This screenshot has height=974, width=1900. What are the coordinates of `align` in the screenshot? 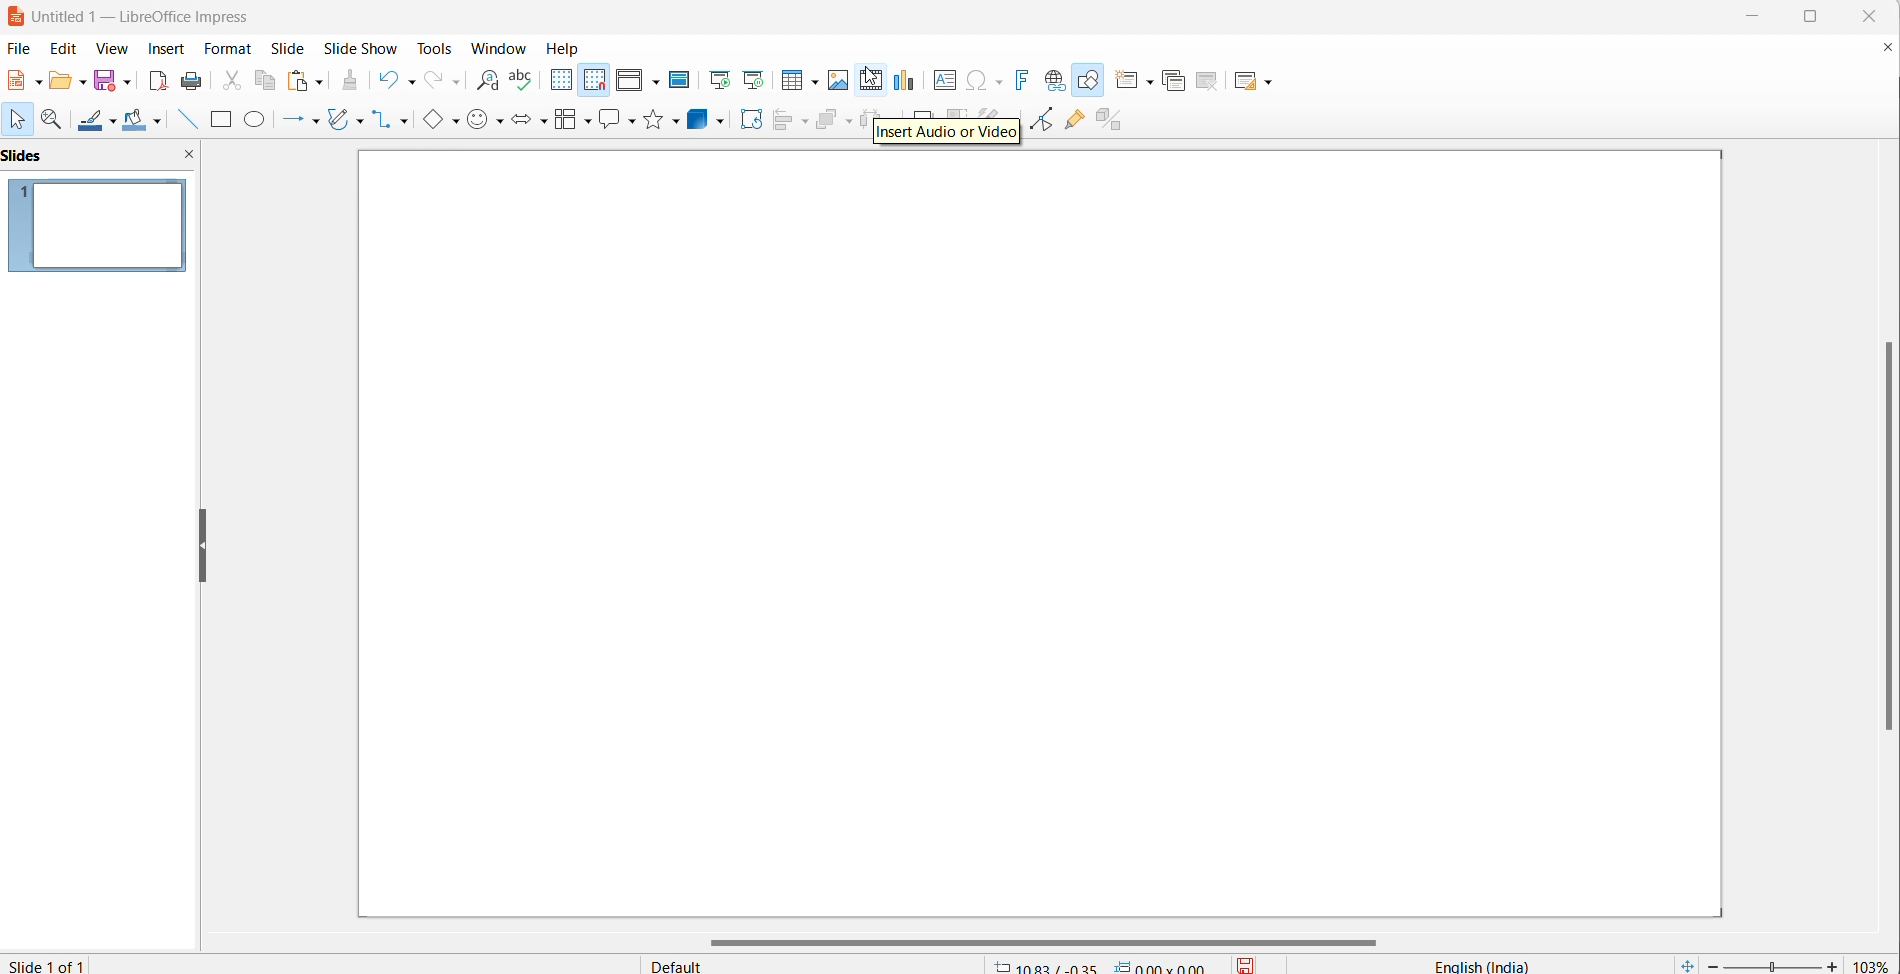 It's located at (781, 121).